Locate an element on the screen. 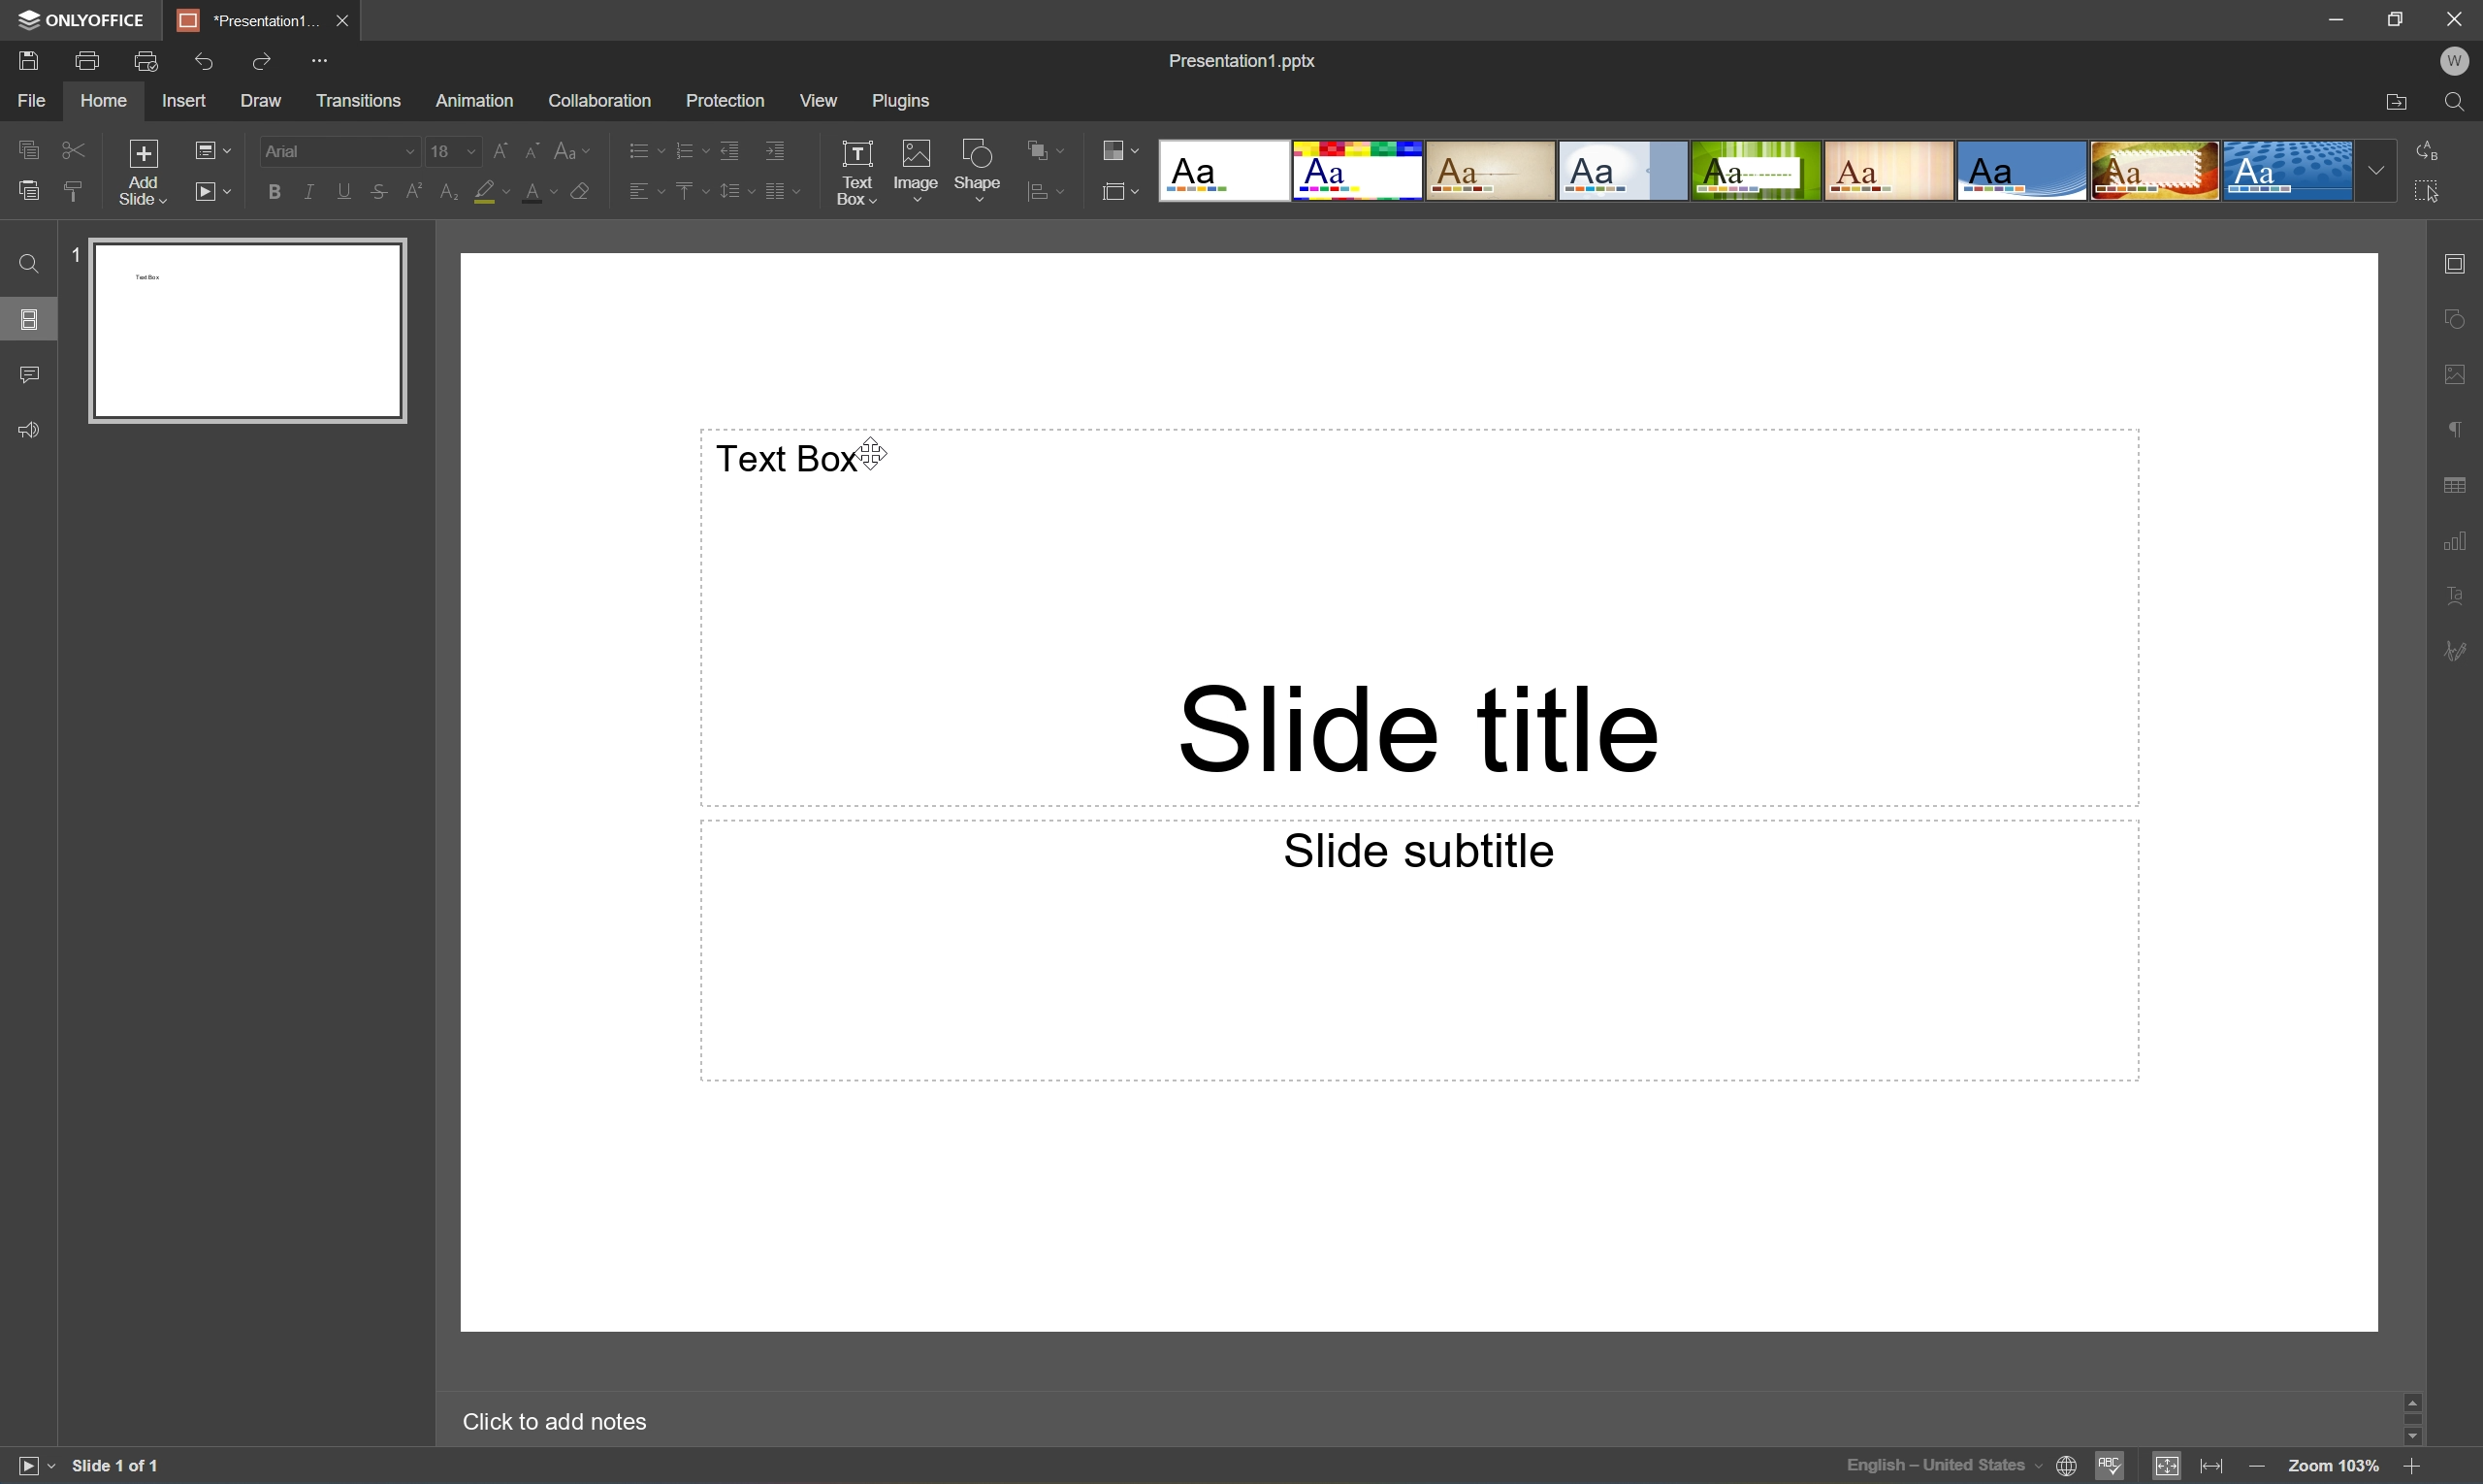 This screenshot has height=1484, width=2483. Change slide layout is located at coordinates (210, 149).